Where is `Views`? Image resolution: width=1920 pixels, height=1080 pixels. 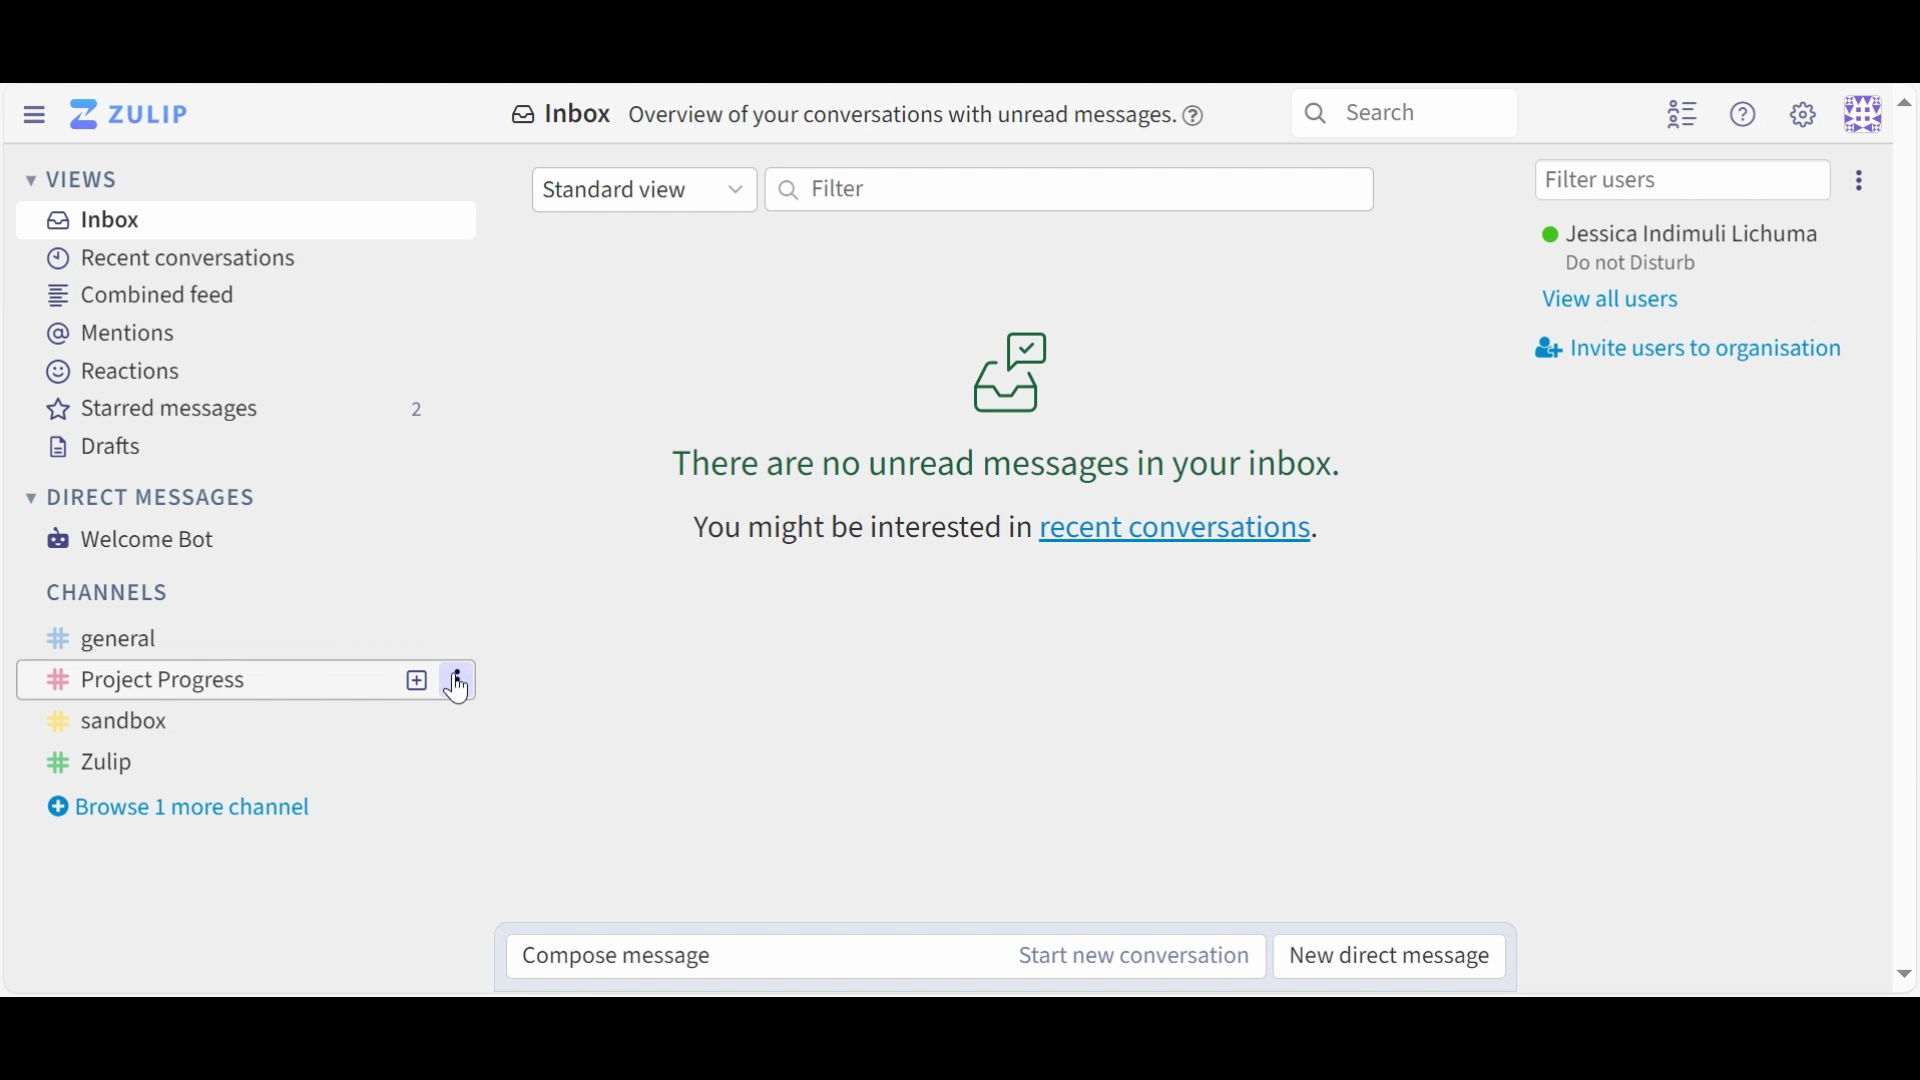
Views is located at coordinates (76, 181).